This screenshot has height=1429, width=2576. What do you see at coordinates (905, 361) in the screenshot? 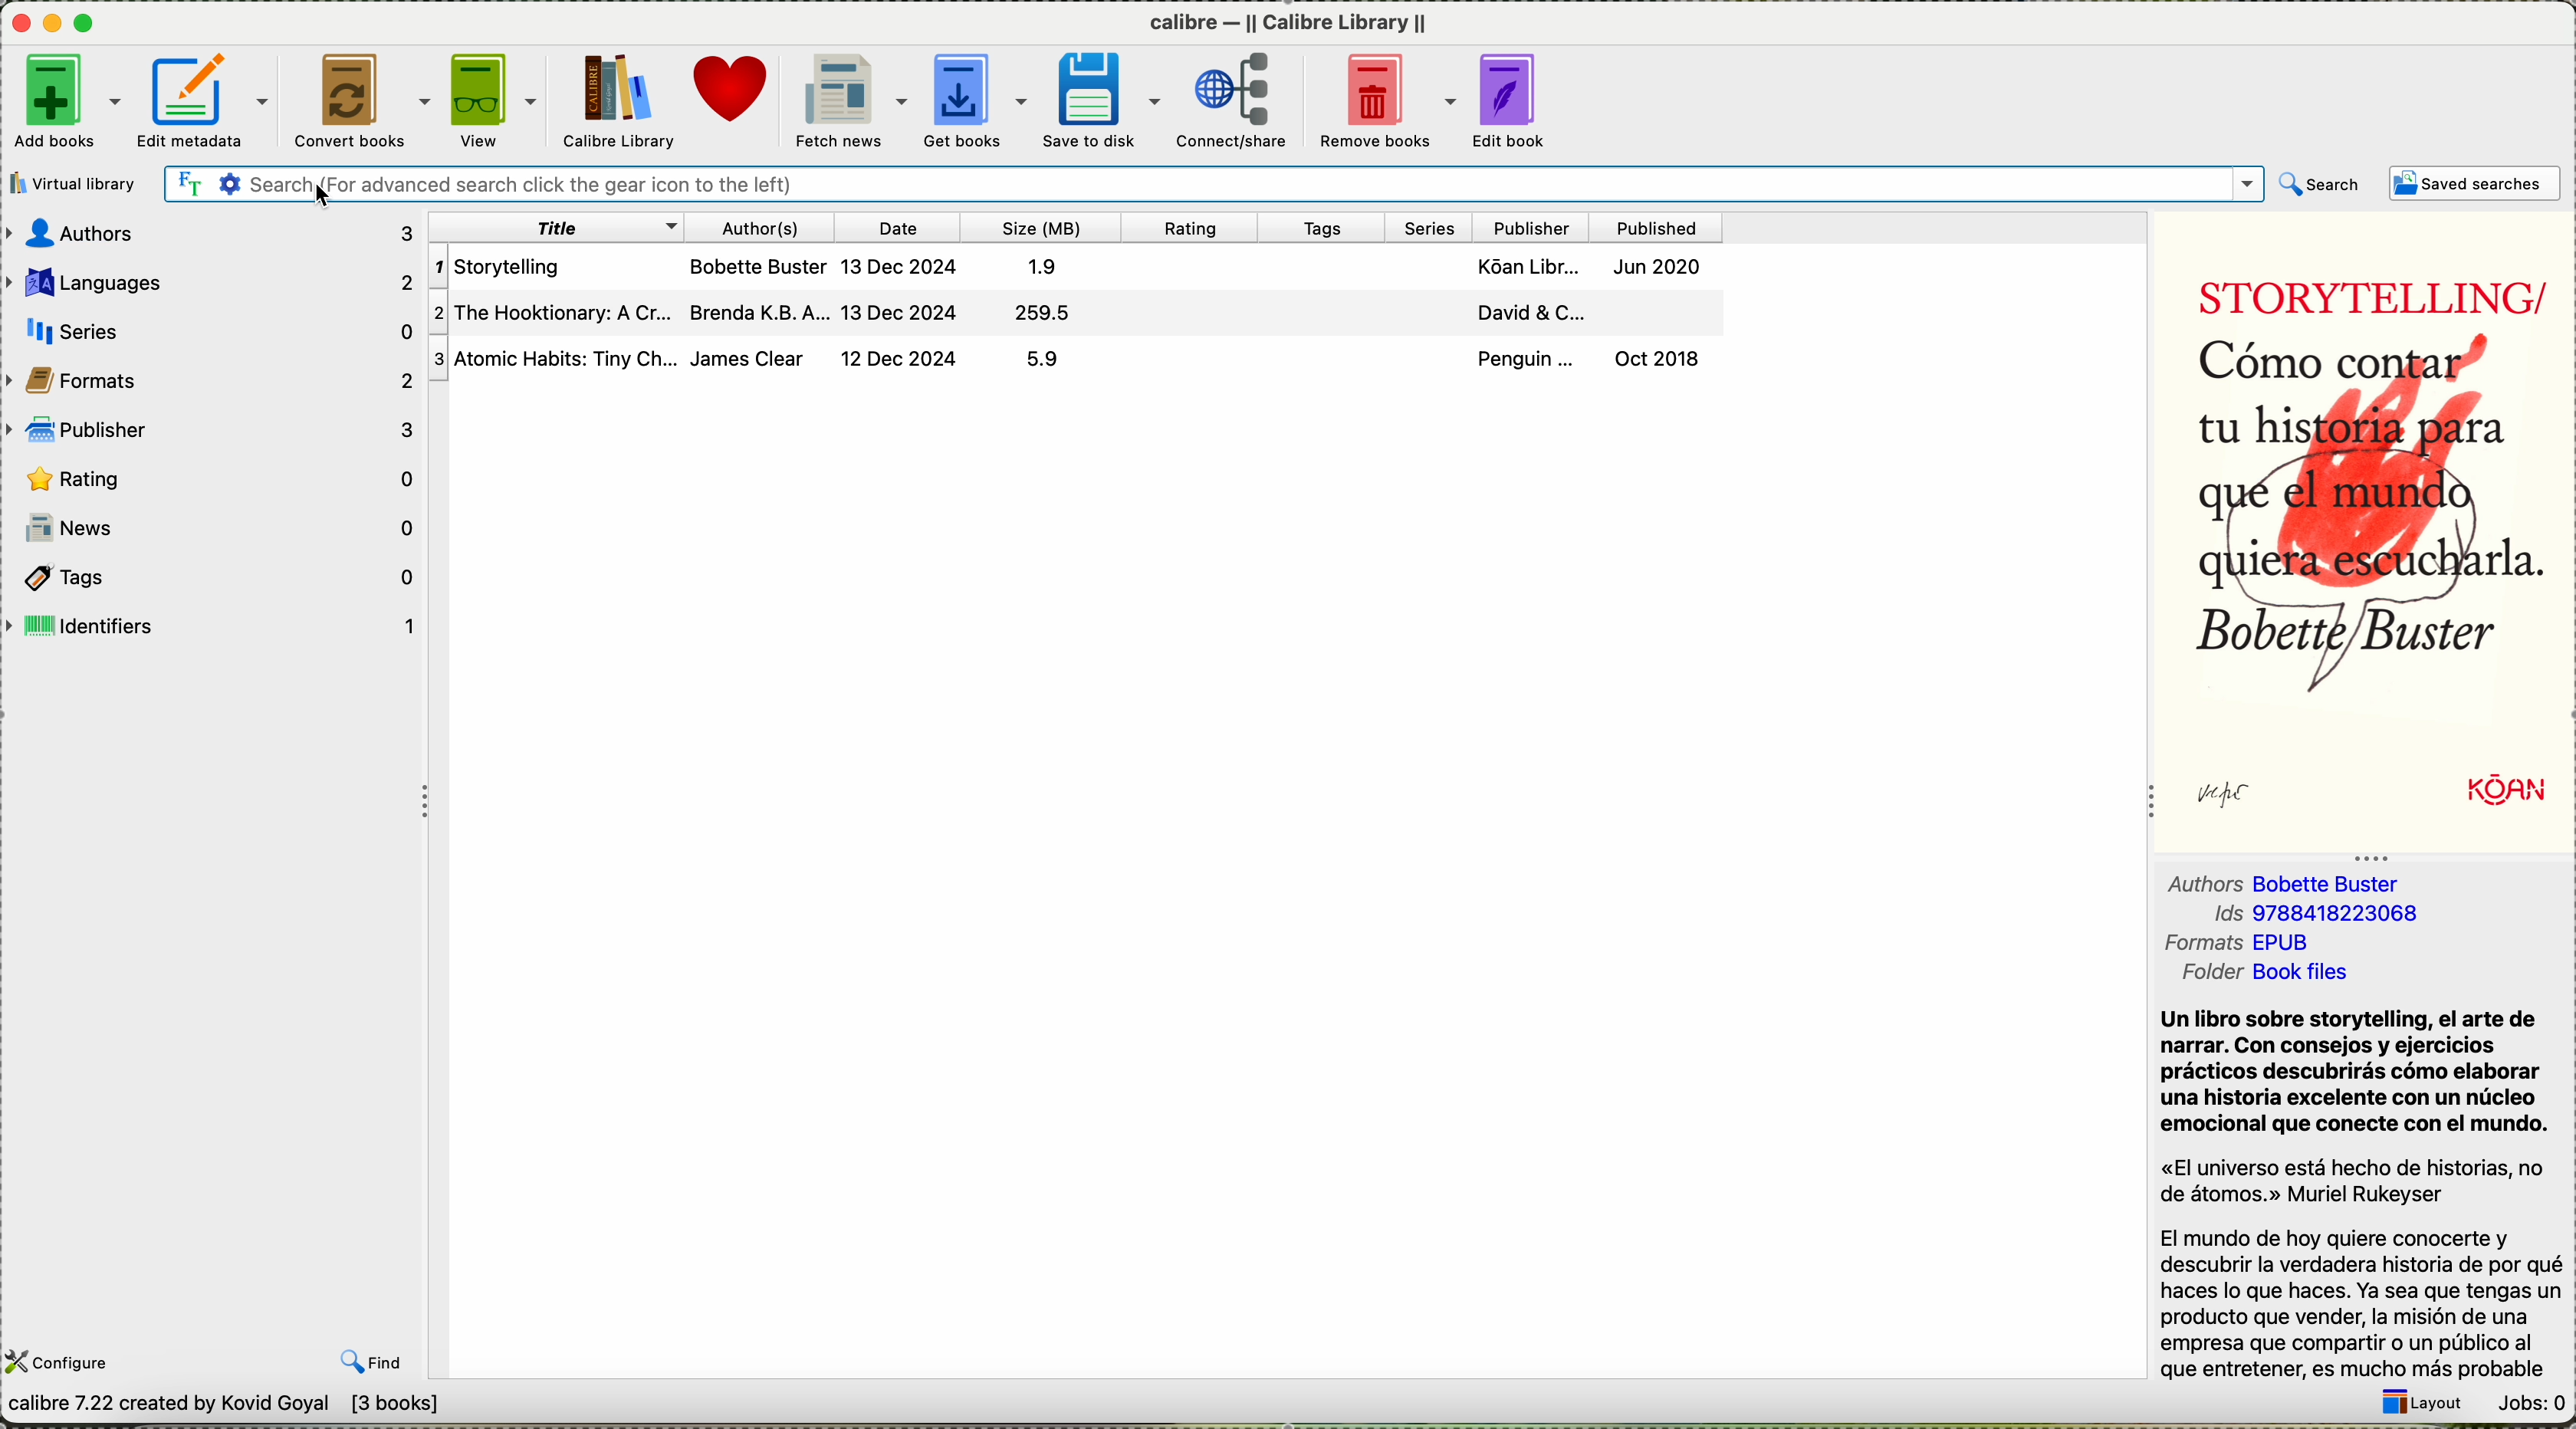
I see `12 Dec 2024` at bounding box center [905, 361].